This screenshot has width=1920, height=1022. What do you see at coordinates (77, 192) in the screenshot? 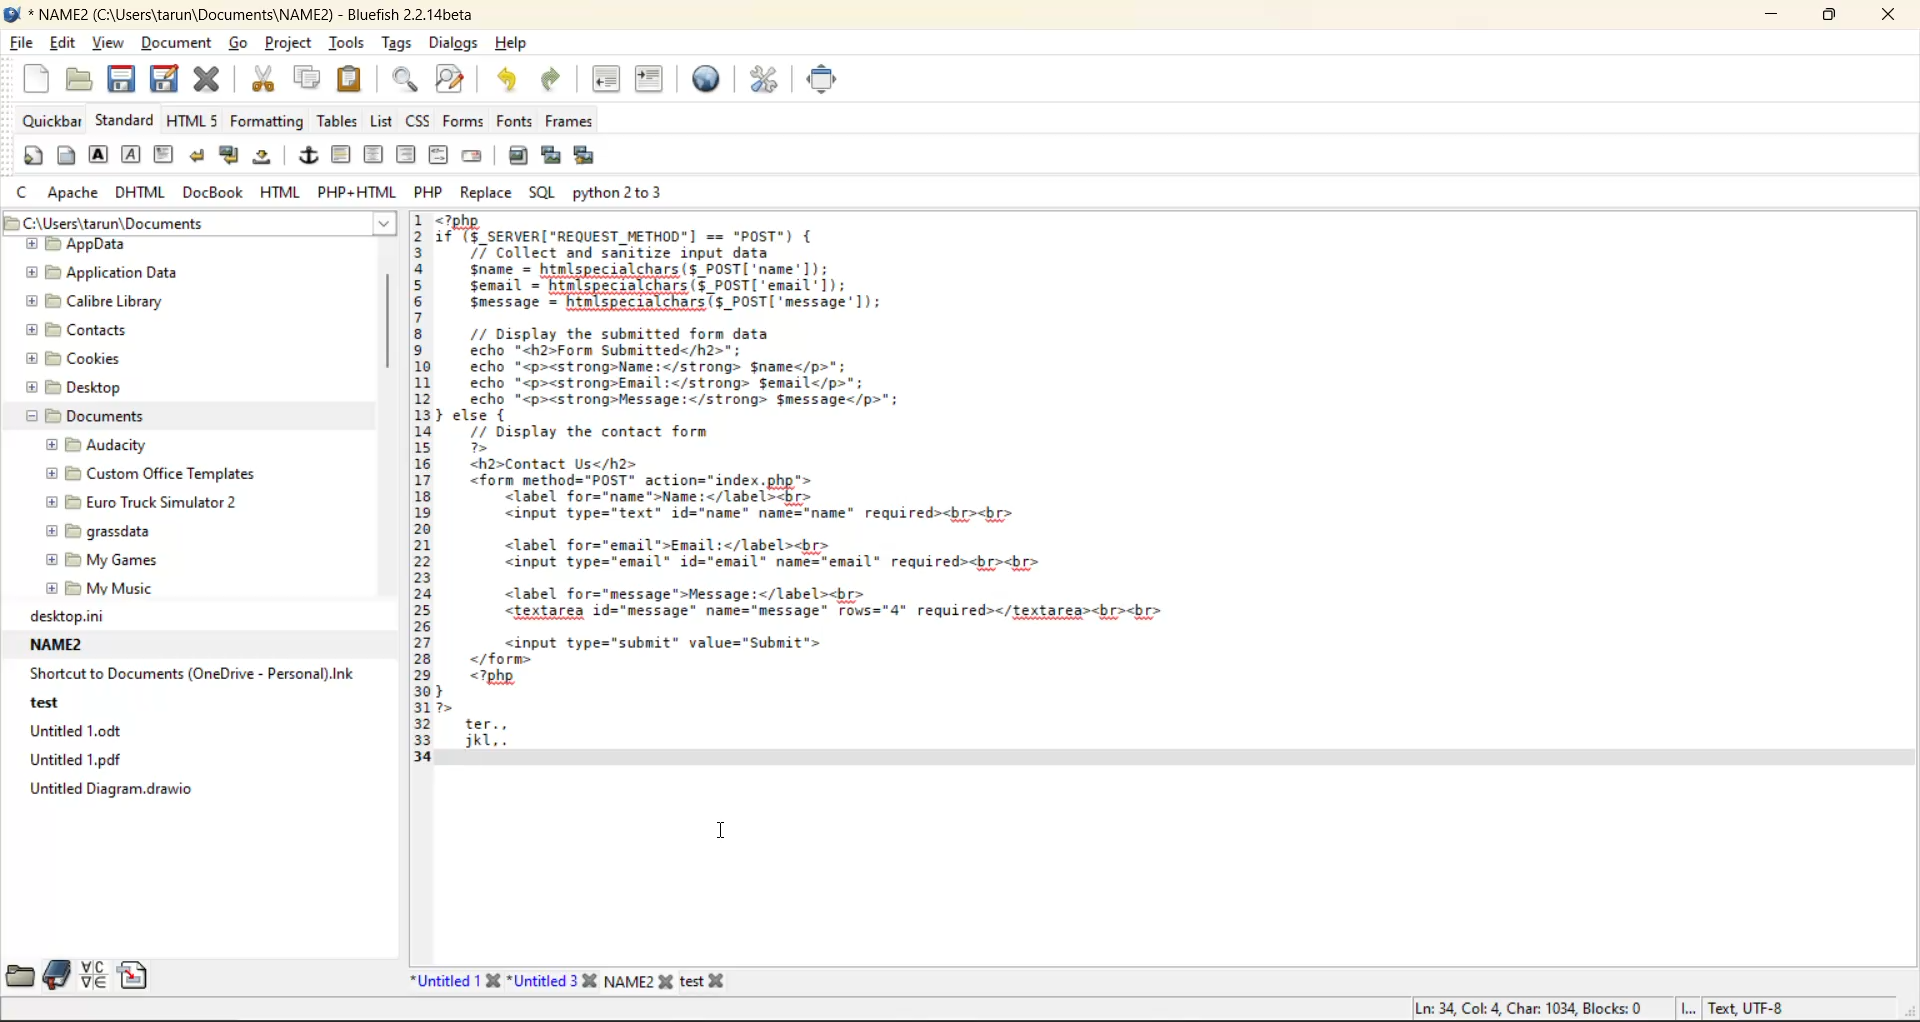
I see `apache` at bounding box center [77, 192].